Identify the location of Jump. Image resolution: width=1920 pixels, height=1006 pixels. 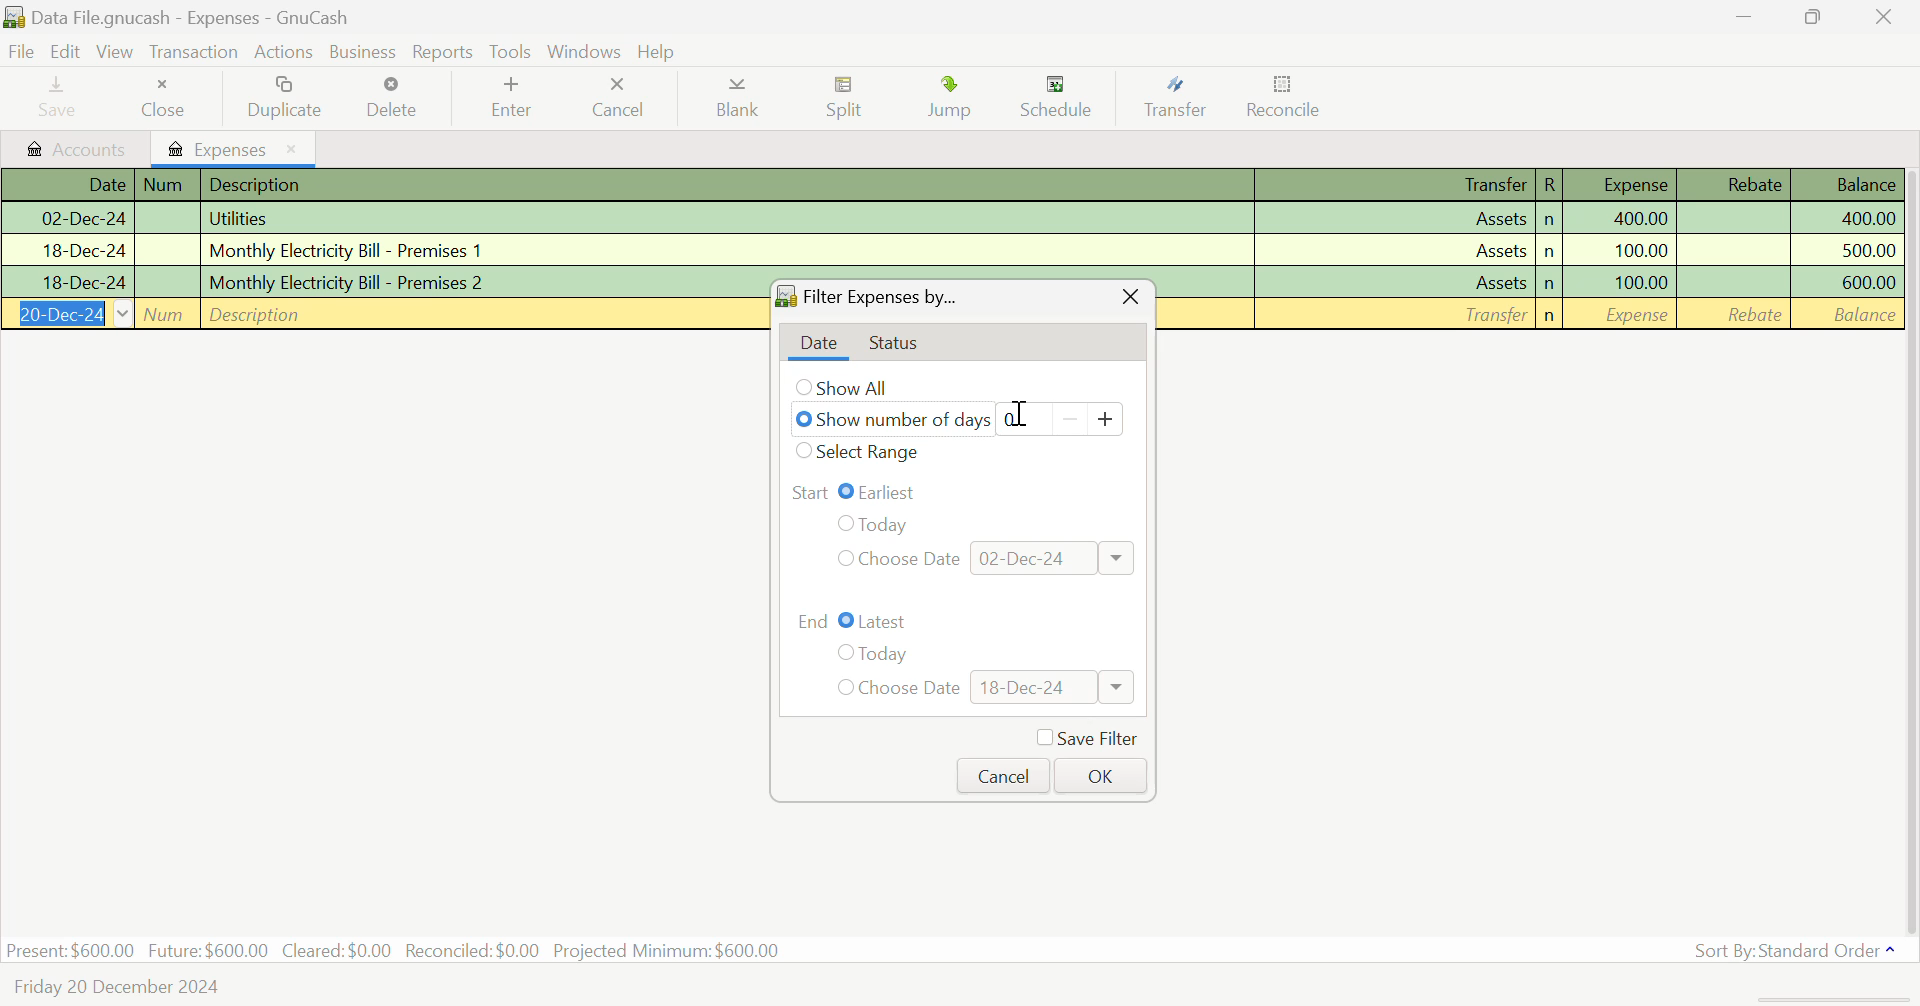
(949, 100).